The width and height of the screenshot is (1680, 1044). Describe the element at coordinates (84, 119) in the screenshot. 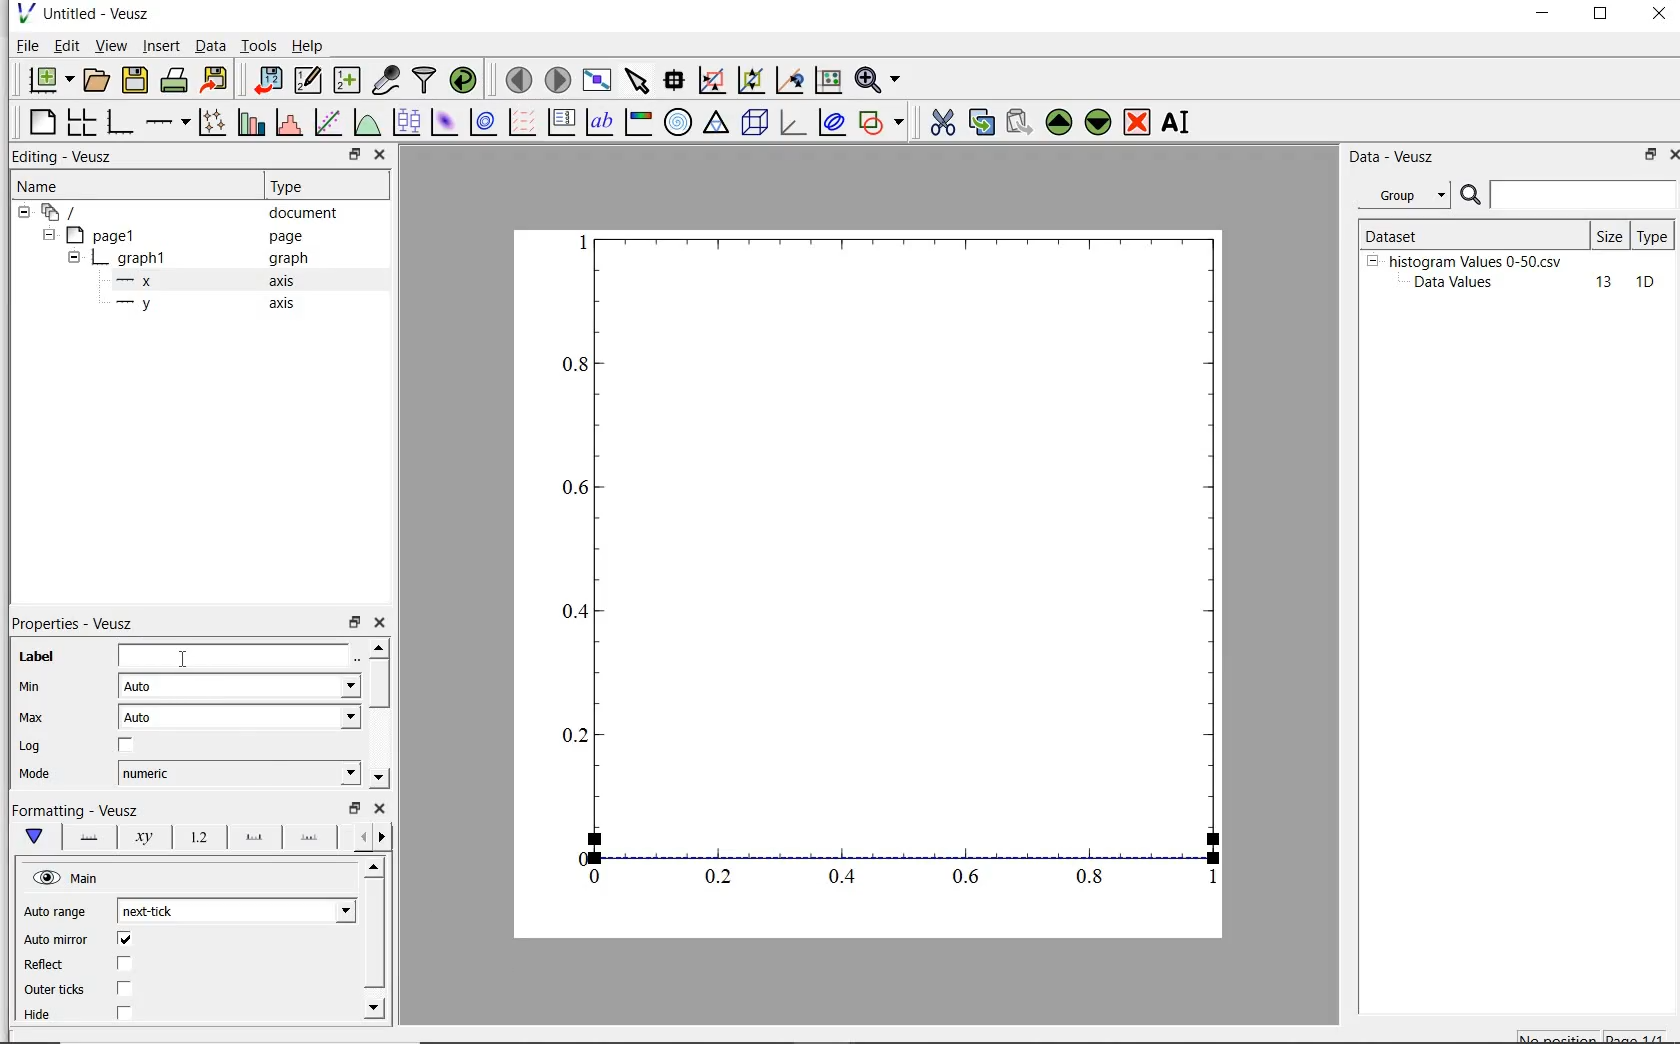

I see `arrange graphs in a grid ` at that location.